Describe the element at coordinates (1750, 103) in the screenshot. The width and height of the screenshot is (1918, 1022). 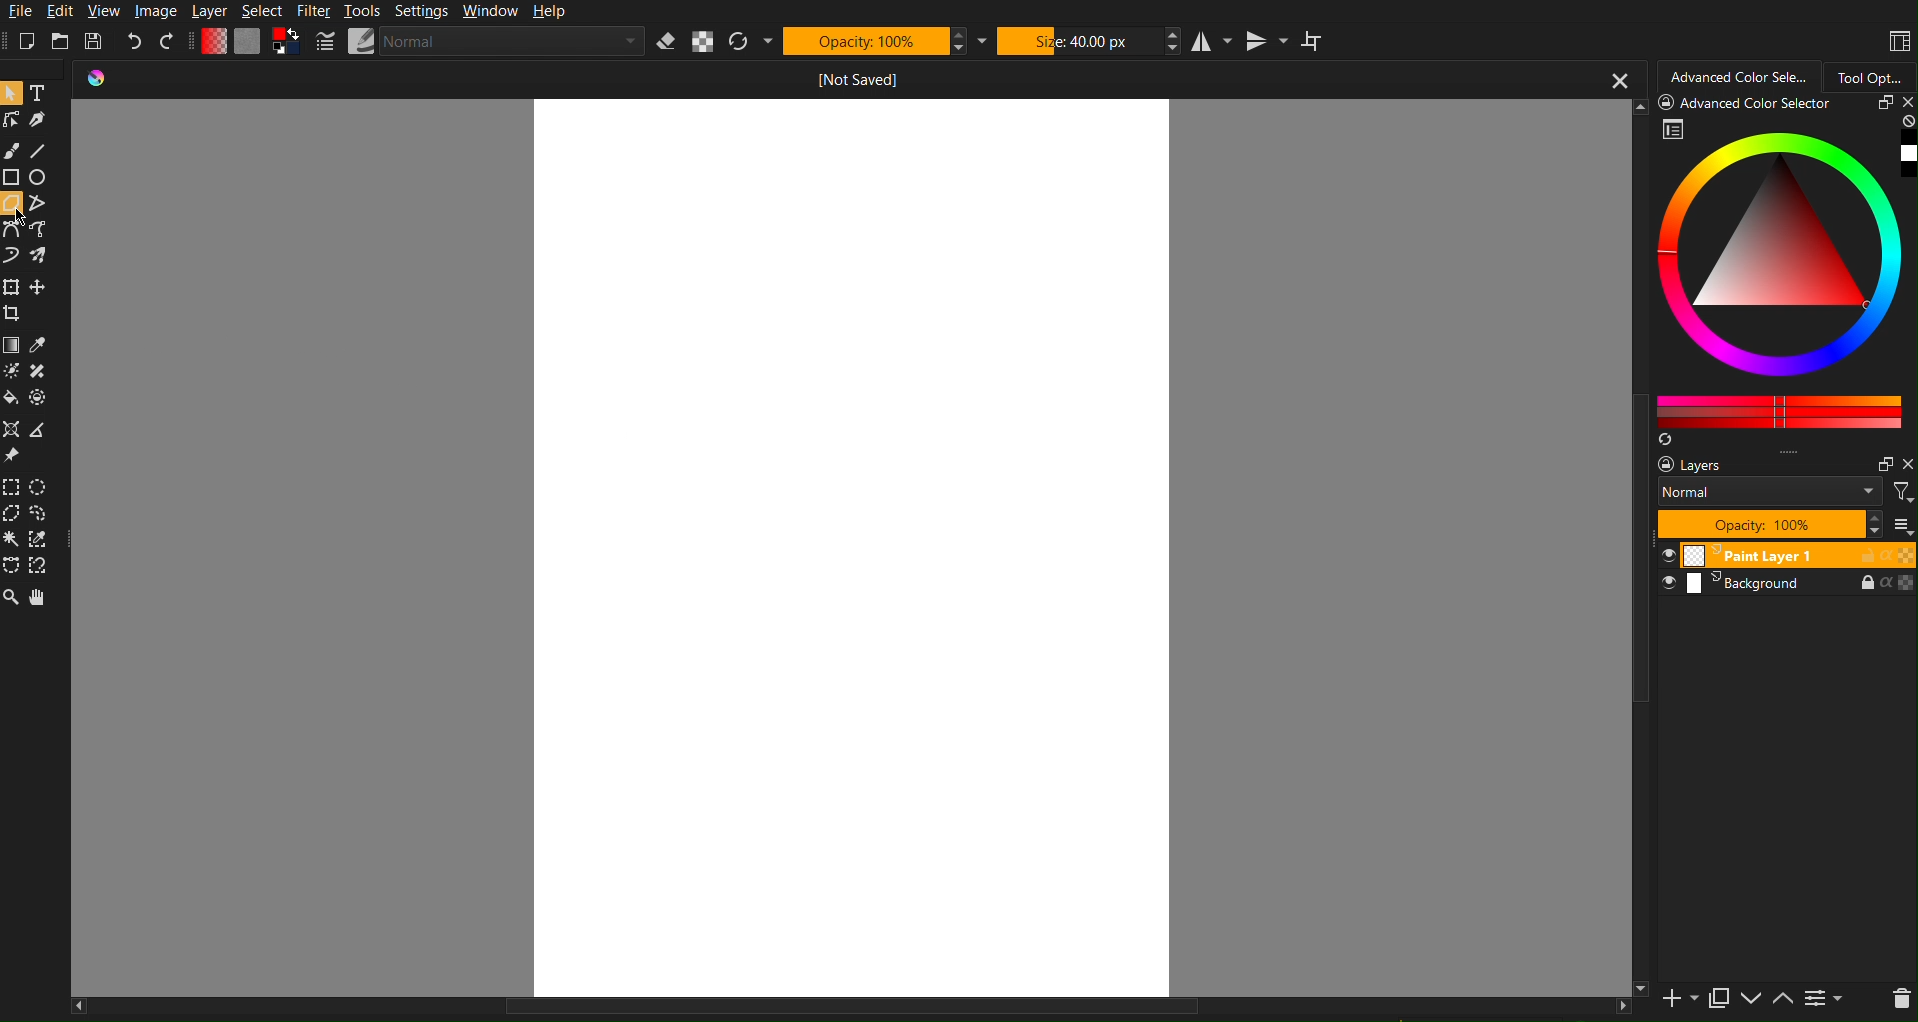
I see `Advanced Color Selector` at that location.